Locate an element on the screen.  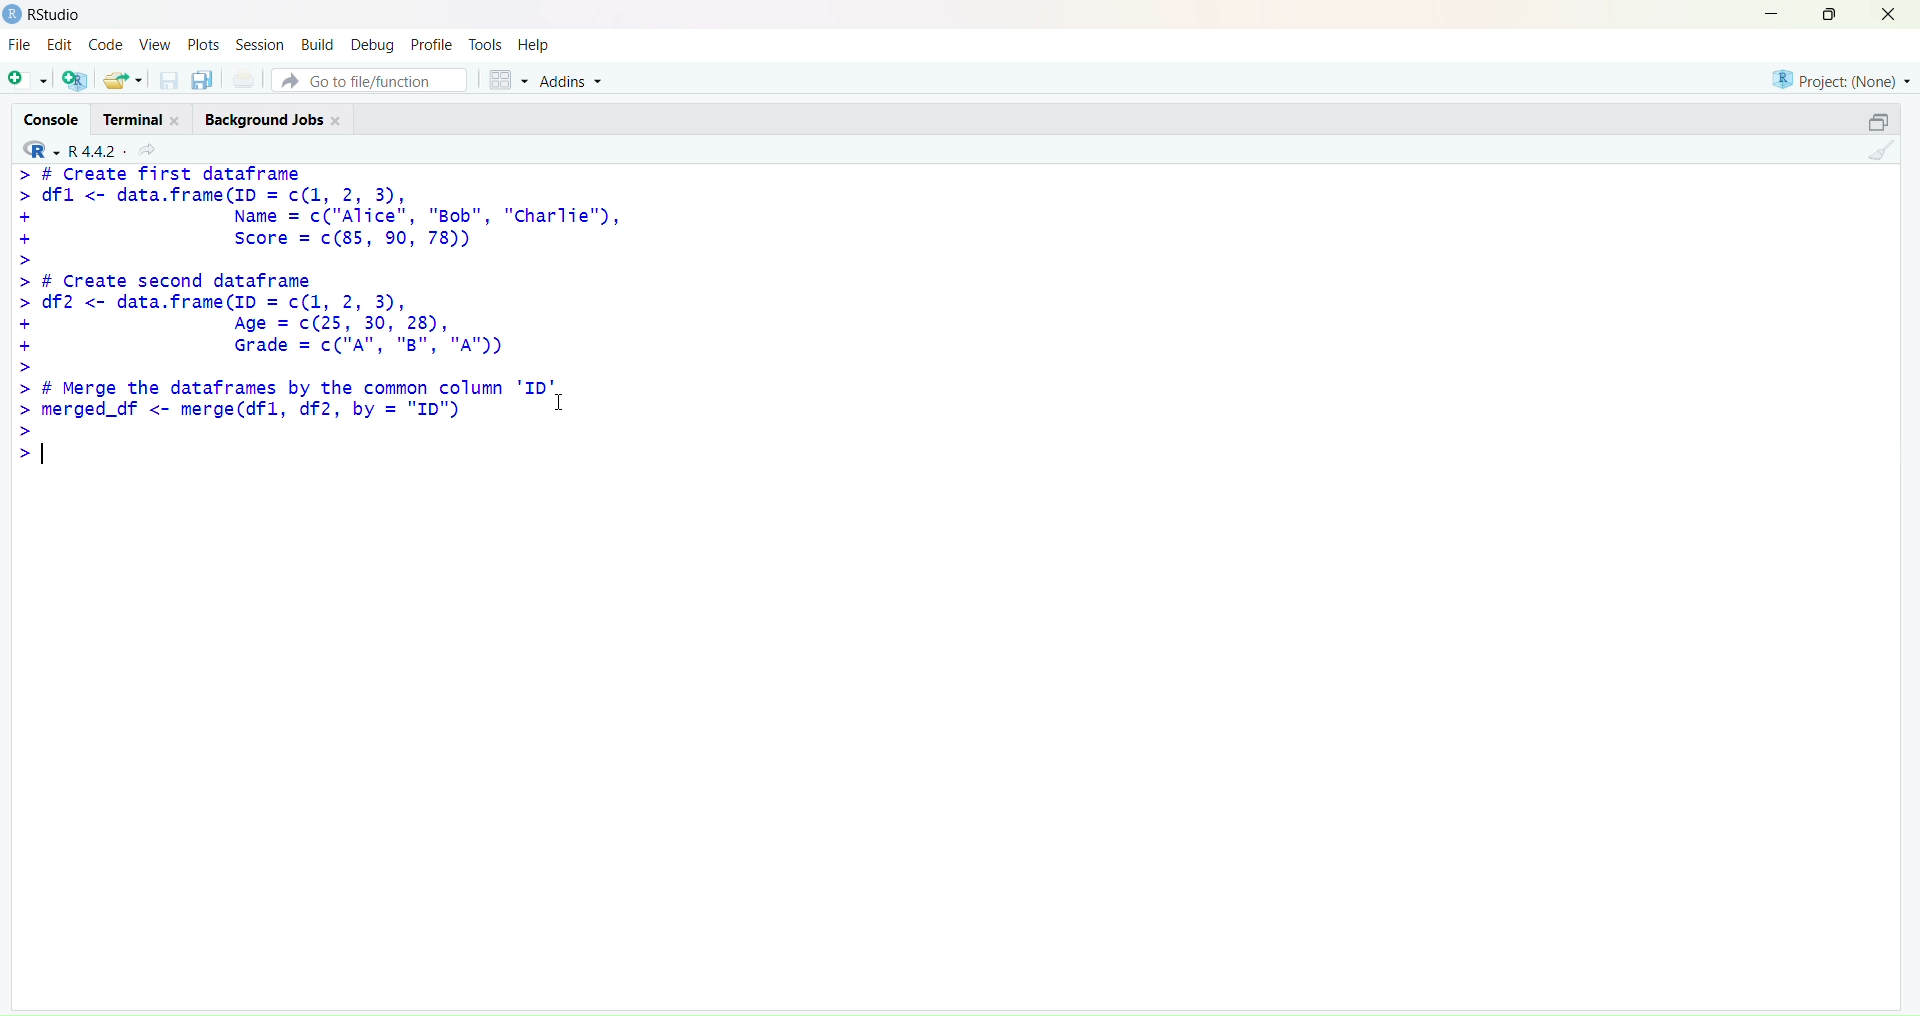
create a project is located at coordinates (76, 79).